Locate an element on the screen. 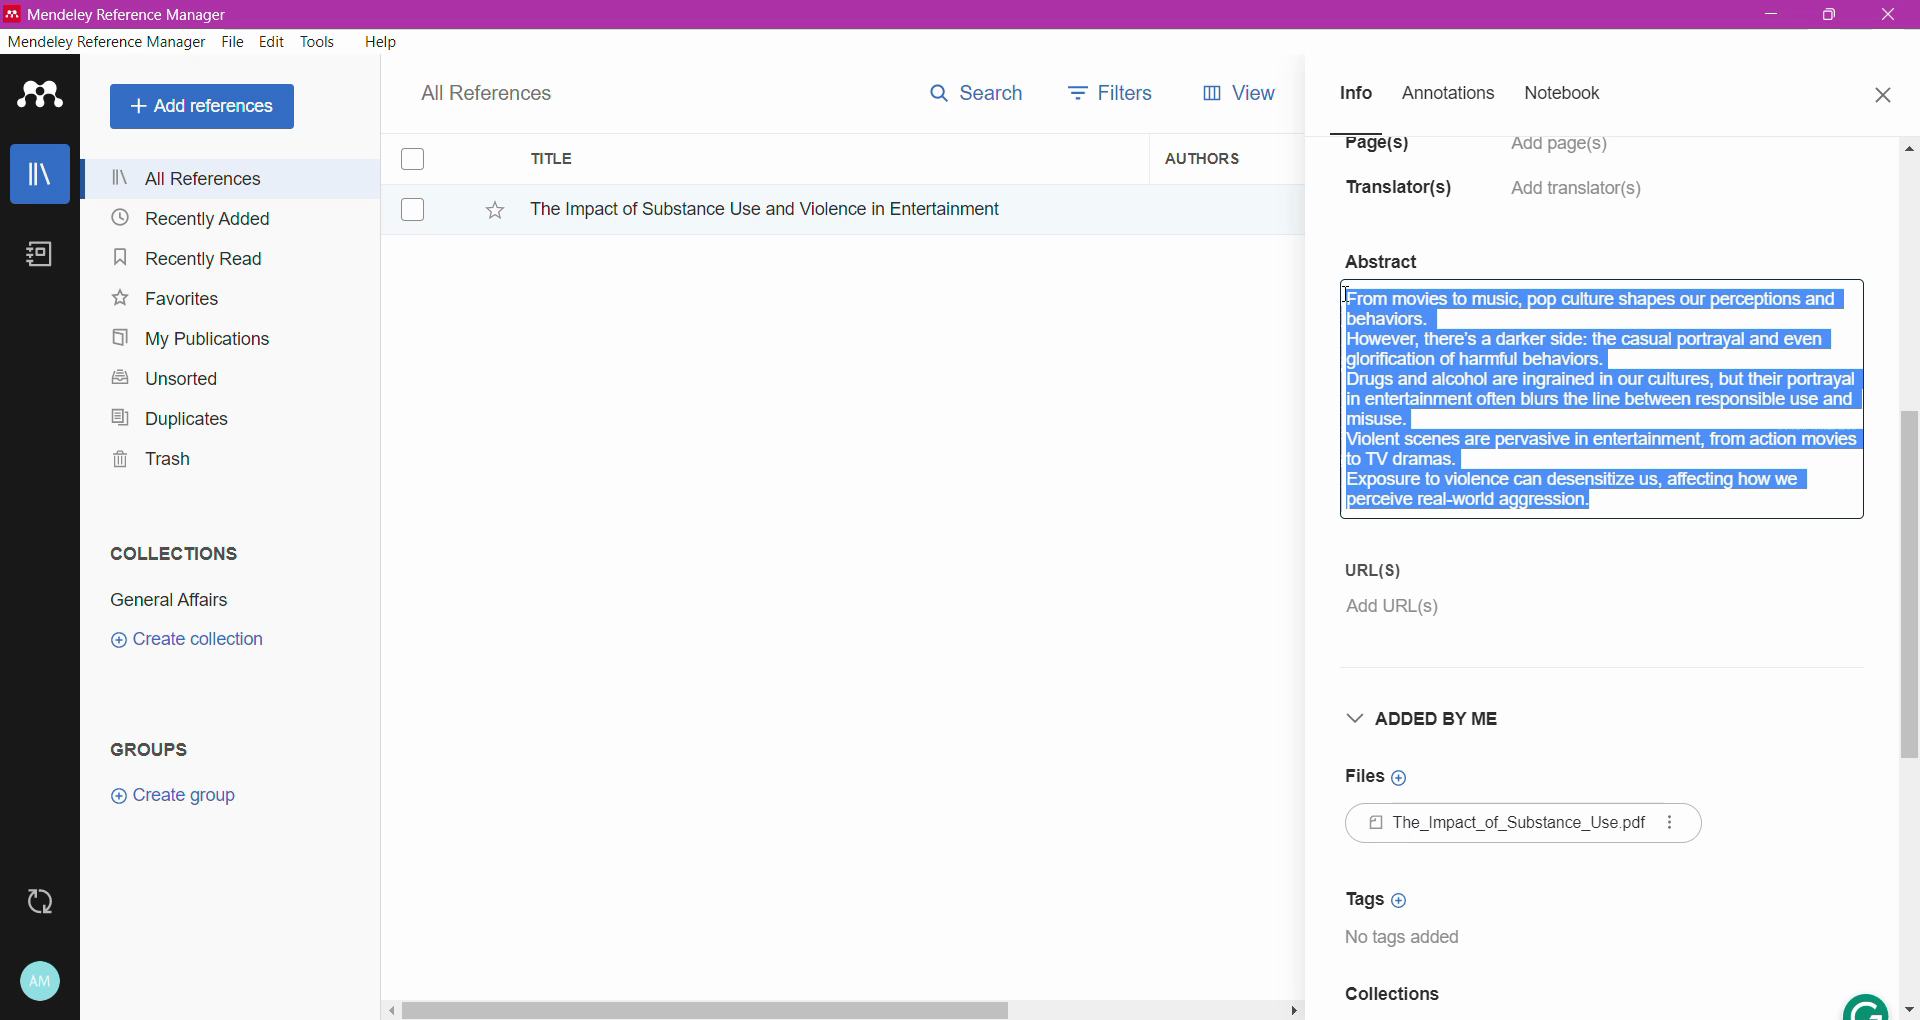 The image size is (1920, 1020). Application Name is located at coordinates (119, 14).